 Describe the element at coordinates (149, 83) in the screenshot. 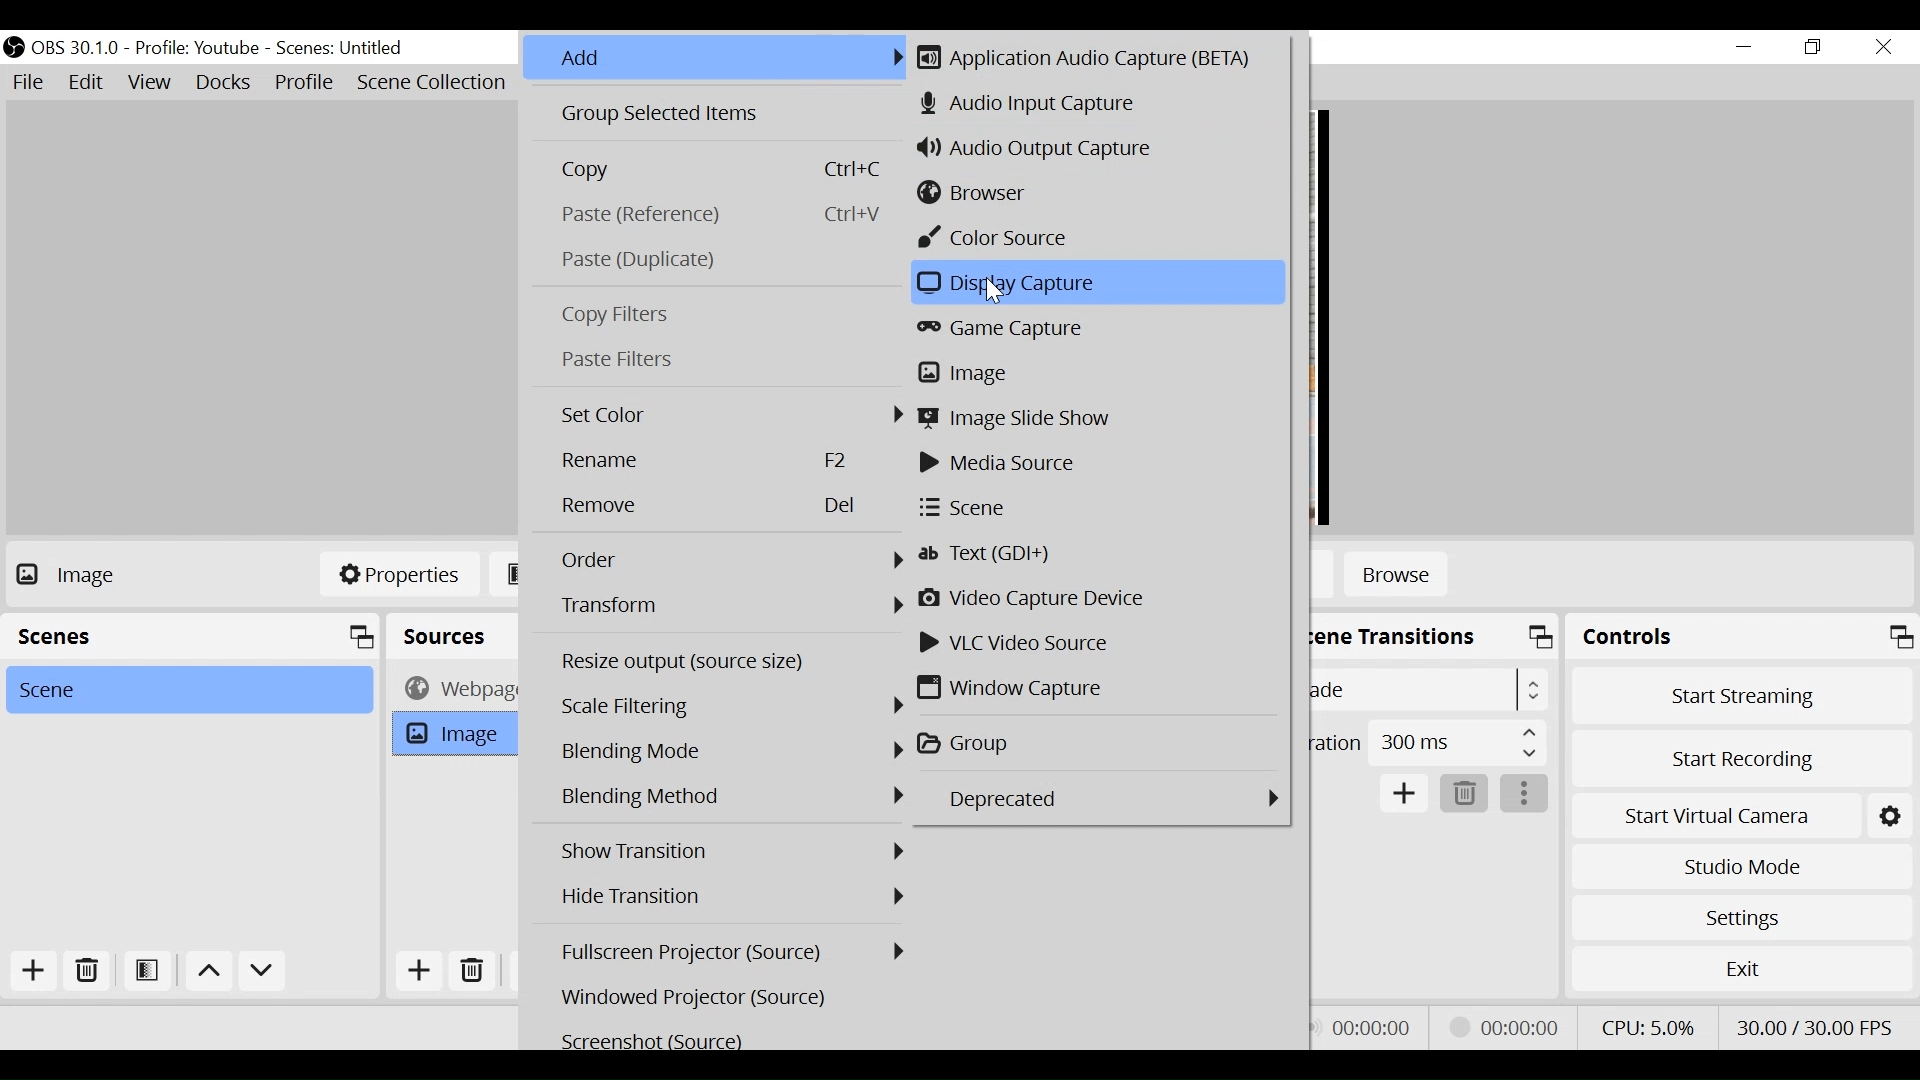

I see `View` at that location.